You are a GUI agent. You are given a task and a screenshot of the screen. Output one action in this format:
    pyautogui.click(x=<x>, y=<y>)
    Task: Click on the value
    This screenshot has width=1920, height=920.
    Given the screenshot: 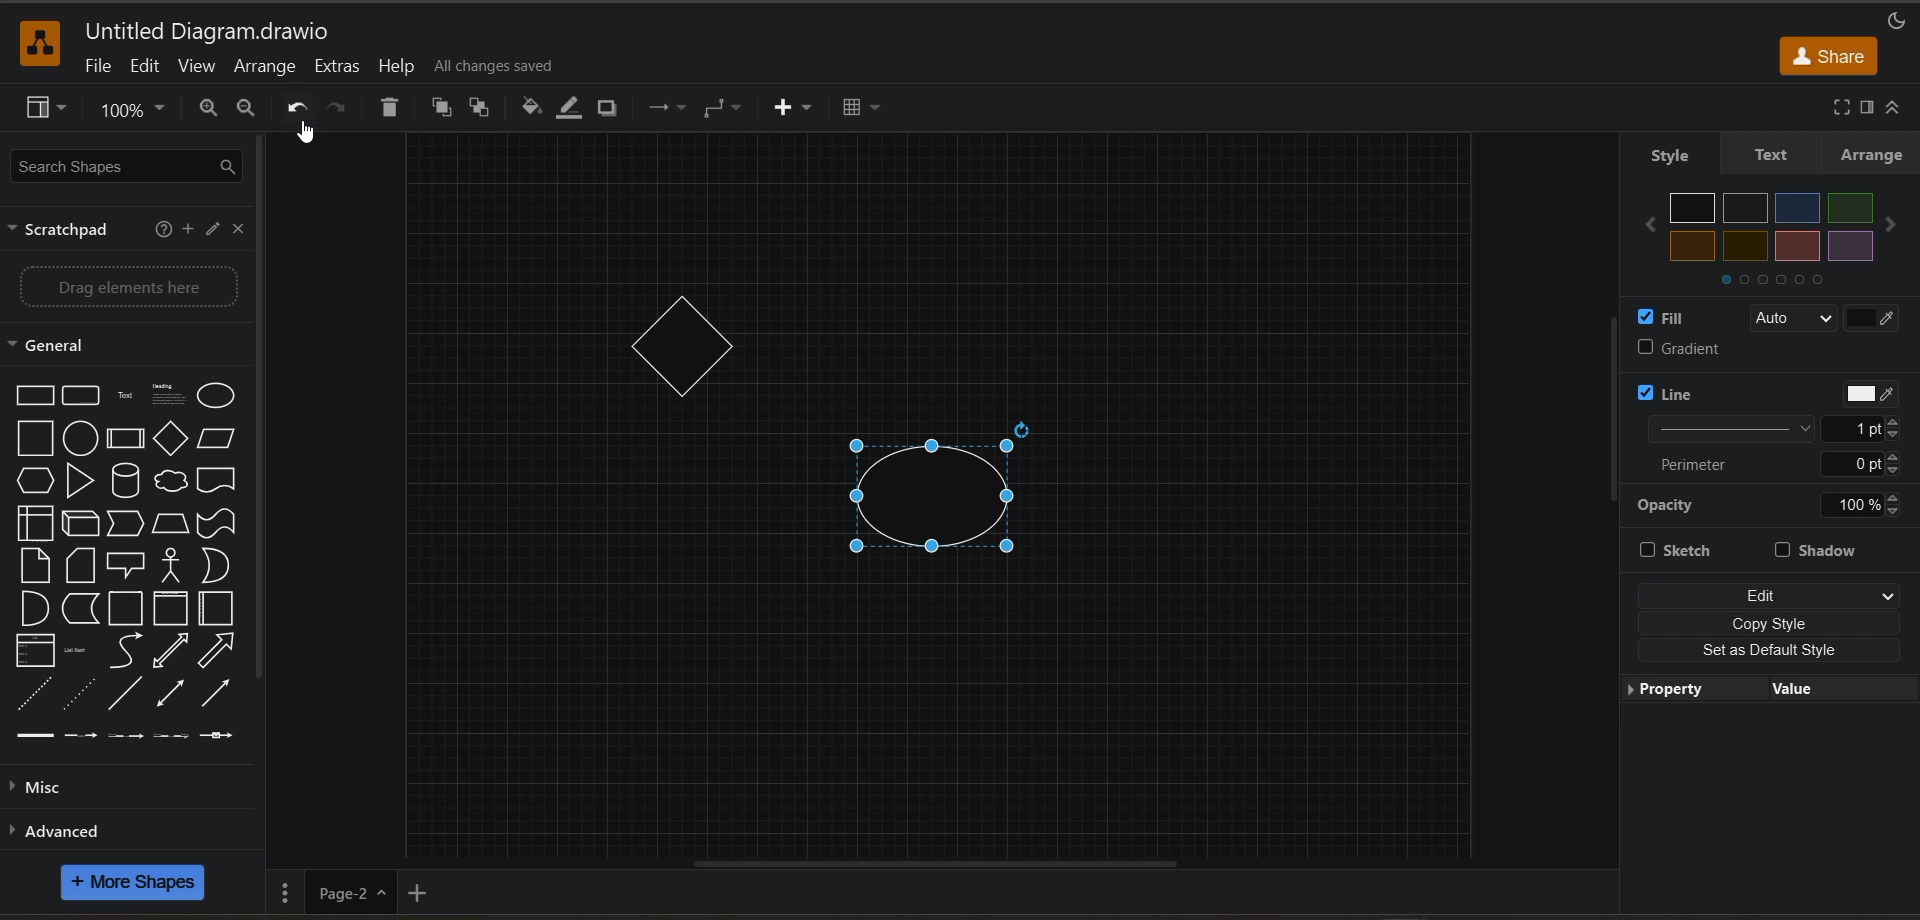 What is the action you would take?
    pyautogui.click(x=1835, y=685)
    